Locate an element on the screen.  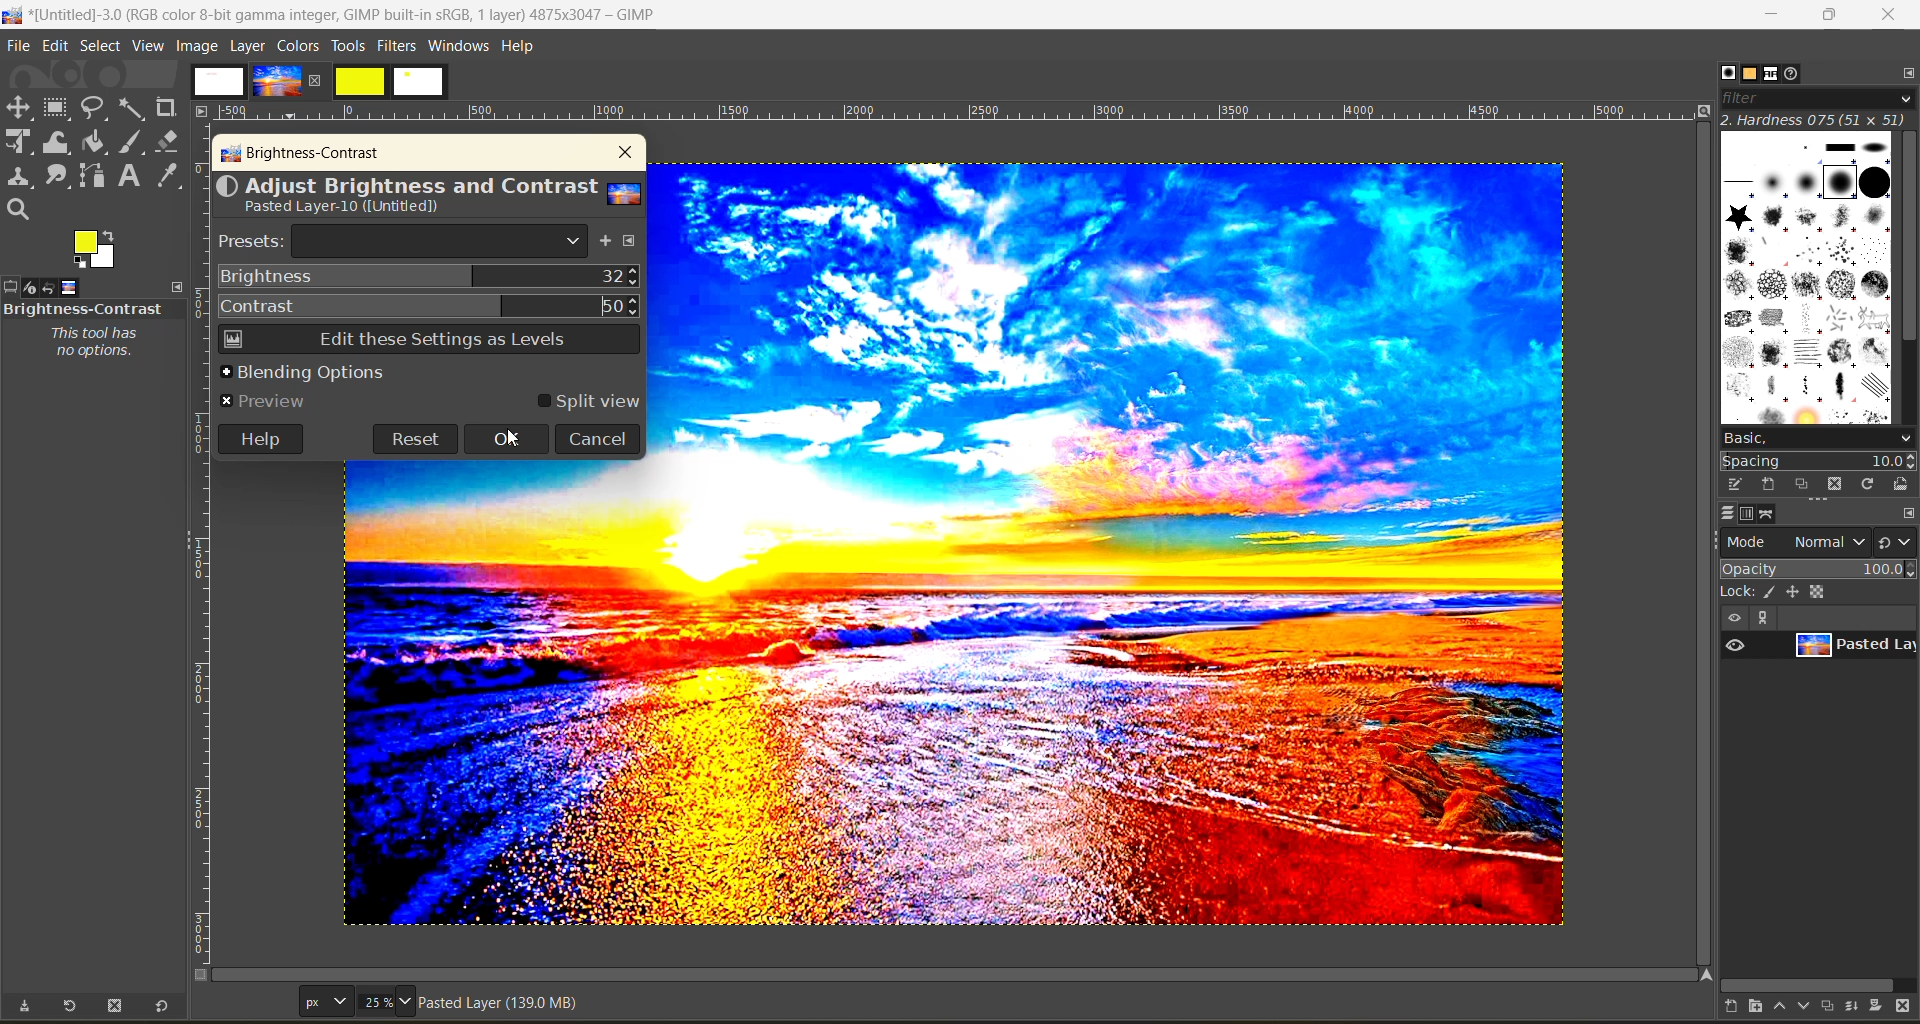
brightness is located at coordinates (429, 277).